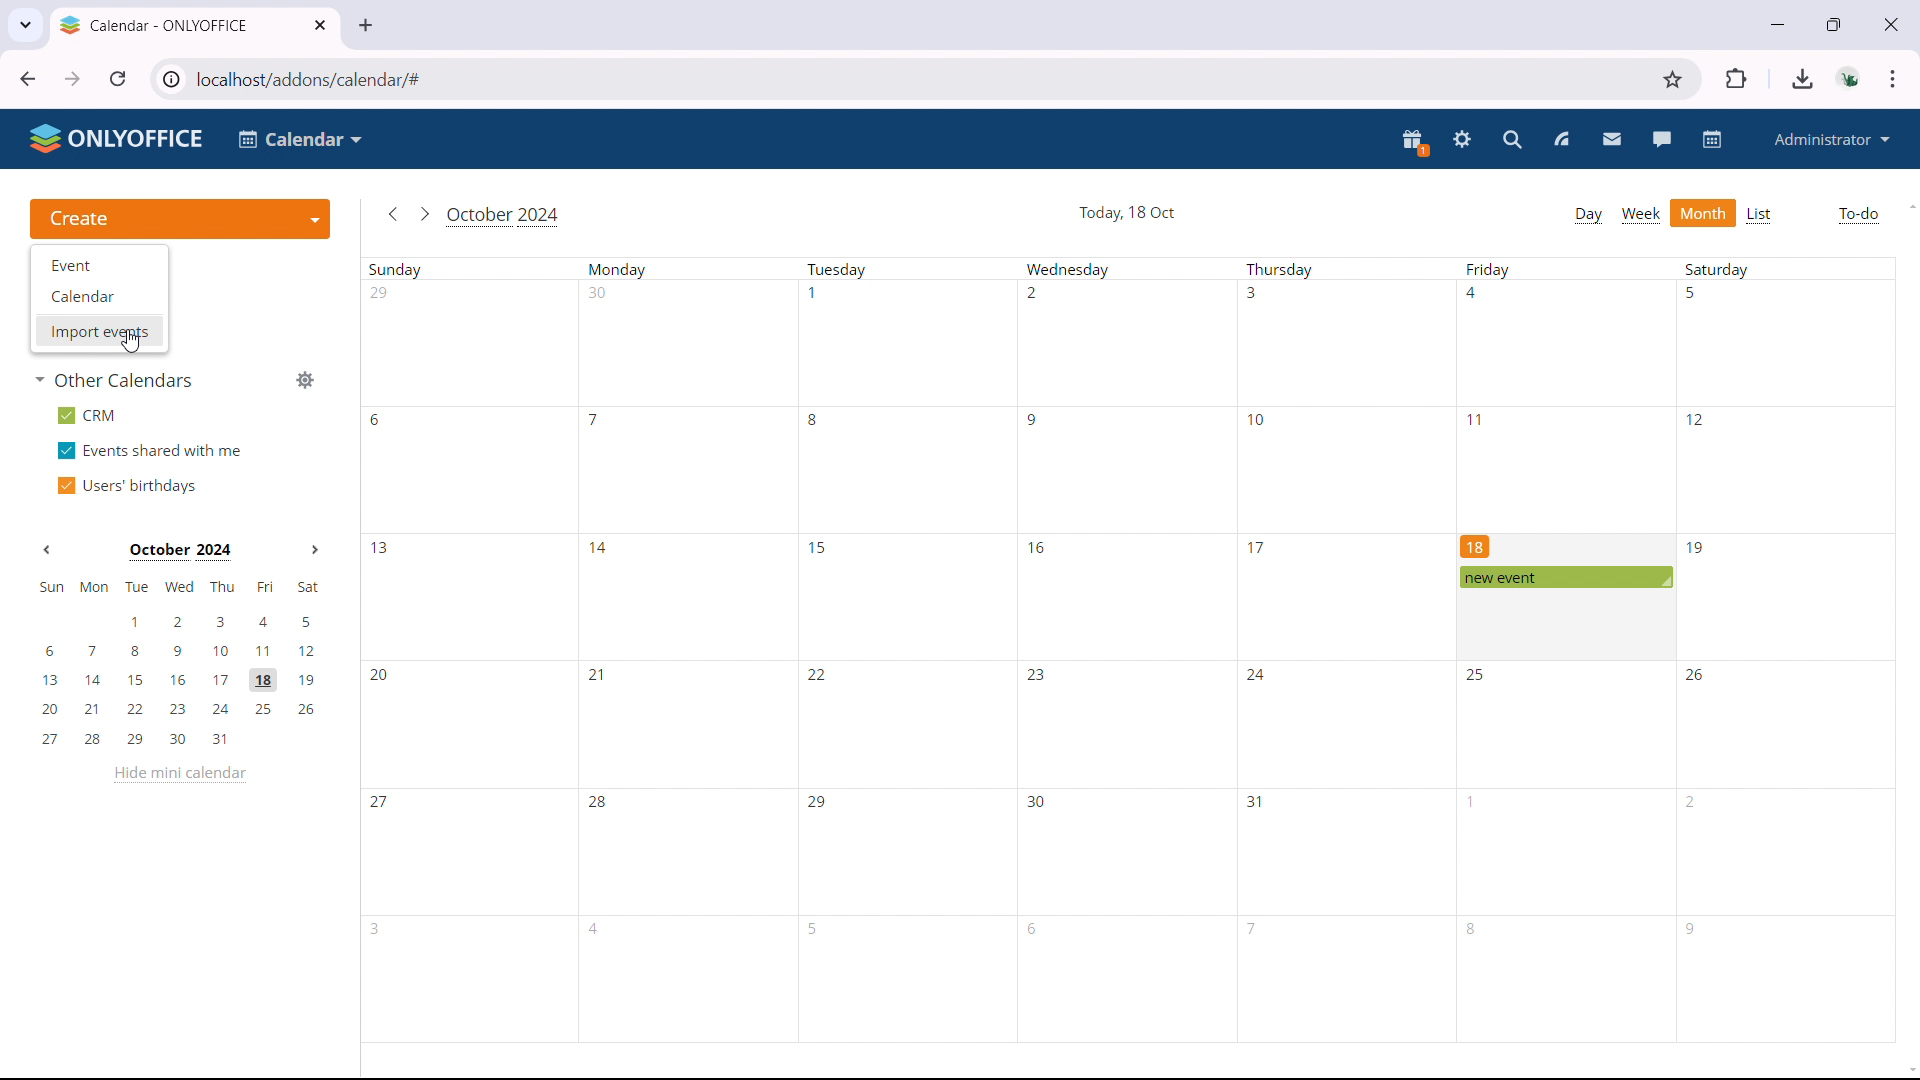 This screenshot has height=1080, width=1920. I want to click on 13, so click(381, 549).